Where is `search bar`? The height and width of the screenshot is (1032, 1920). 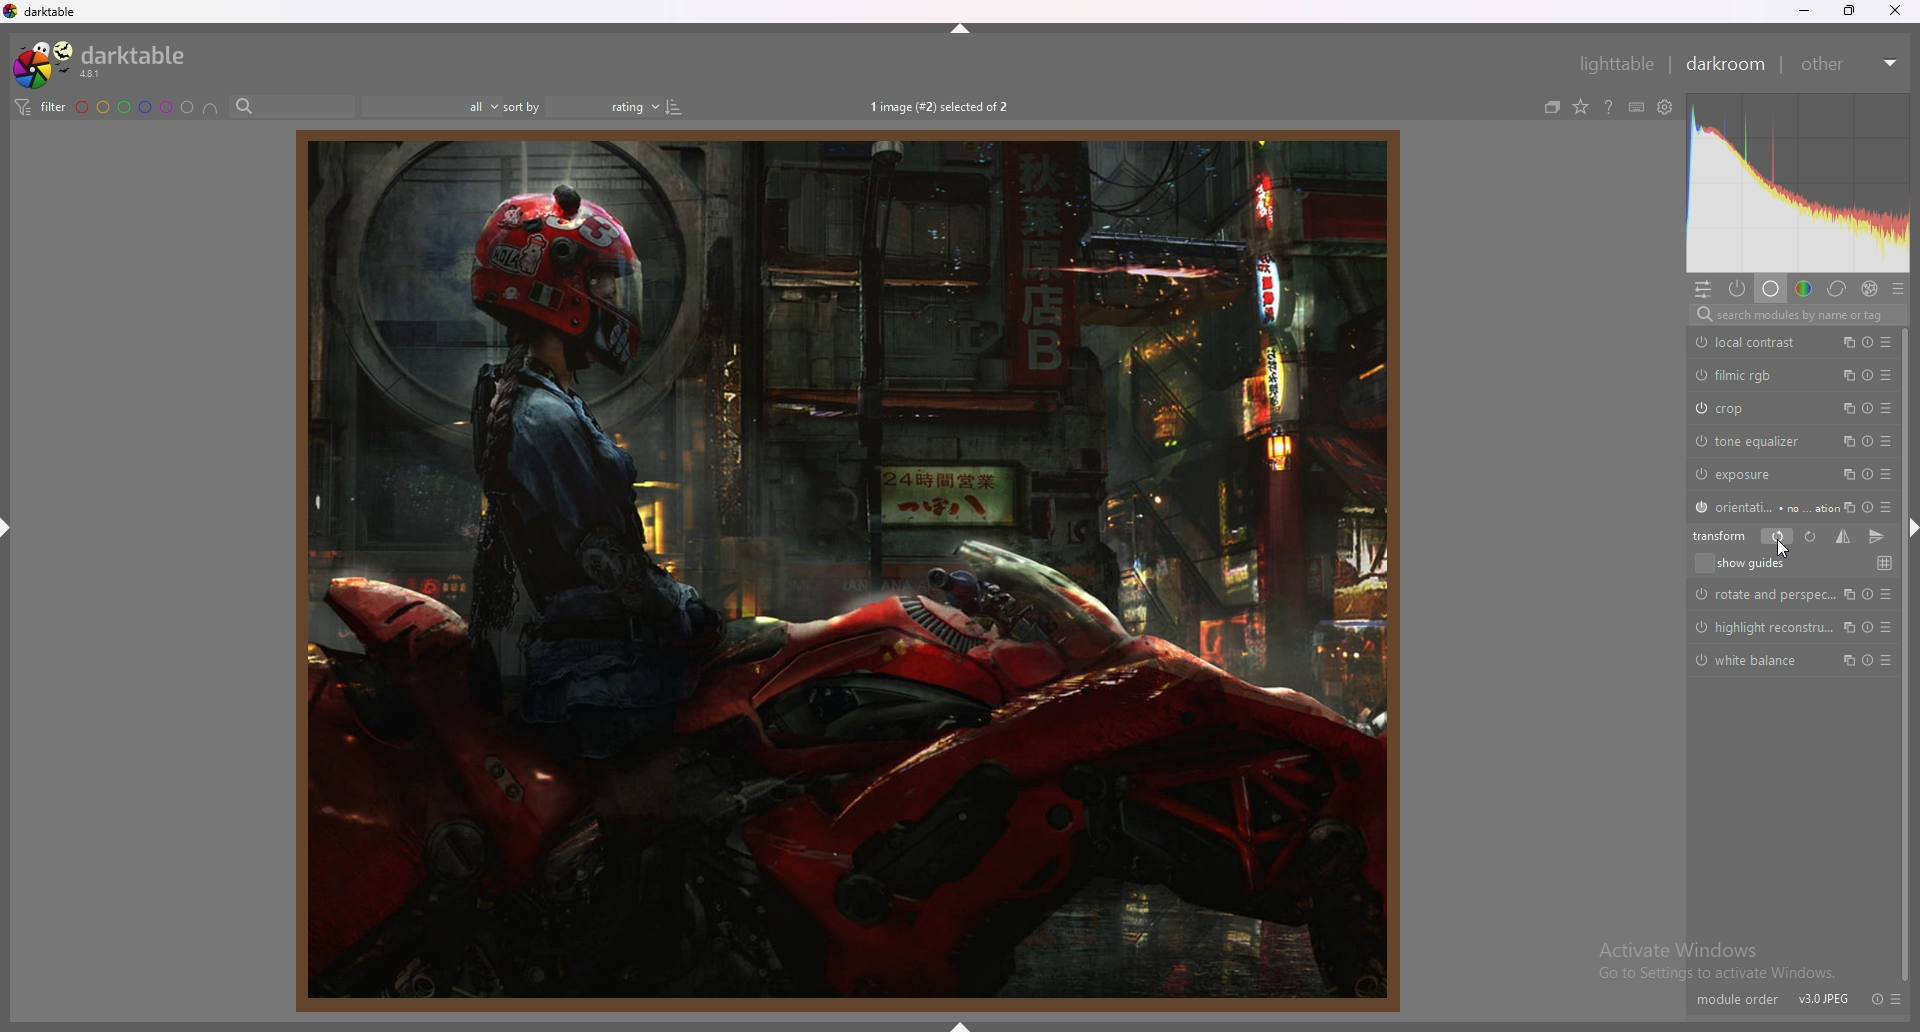
search bar is located at coordinates (292, 107).